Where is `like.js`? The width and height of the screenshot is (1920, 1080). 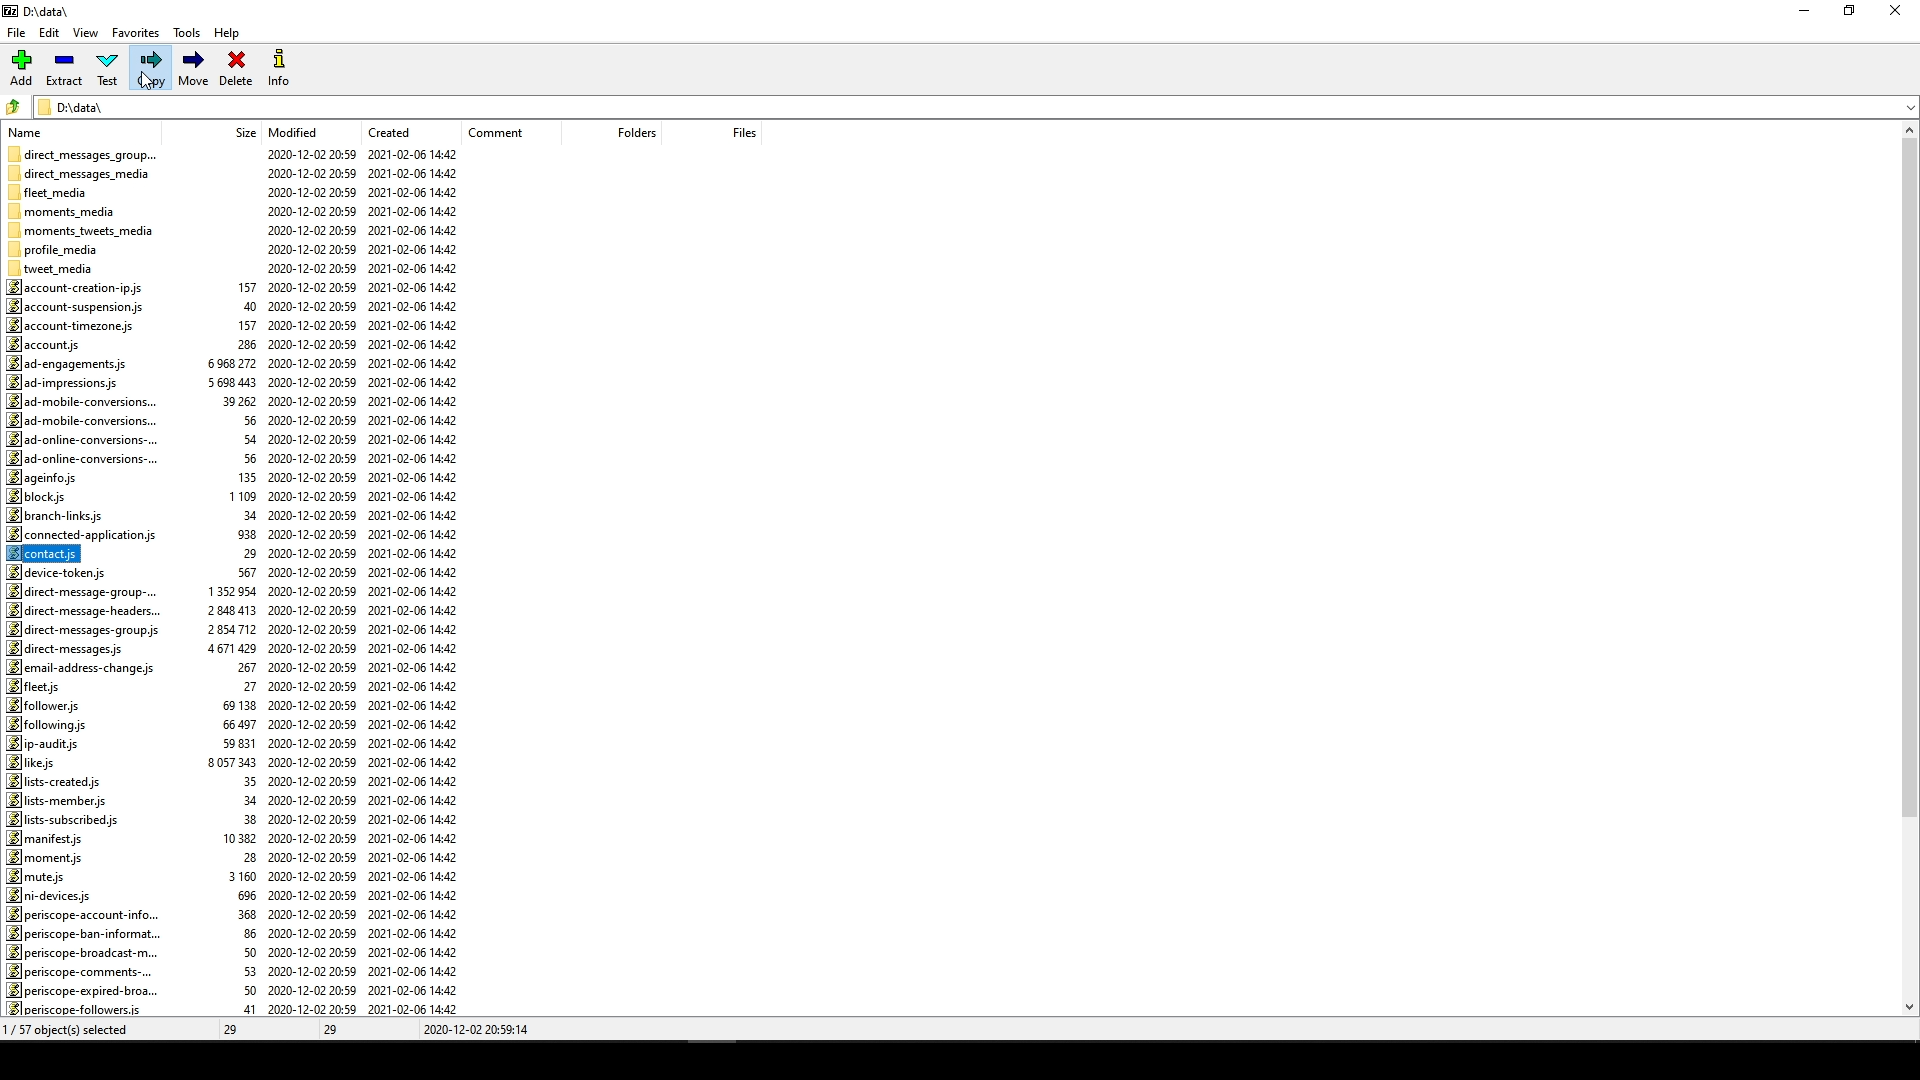
like.js is located at coordinates (37, 763).